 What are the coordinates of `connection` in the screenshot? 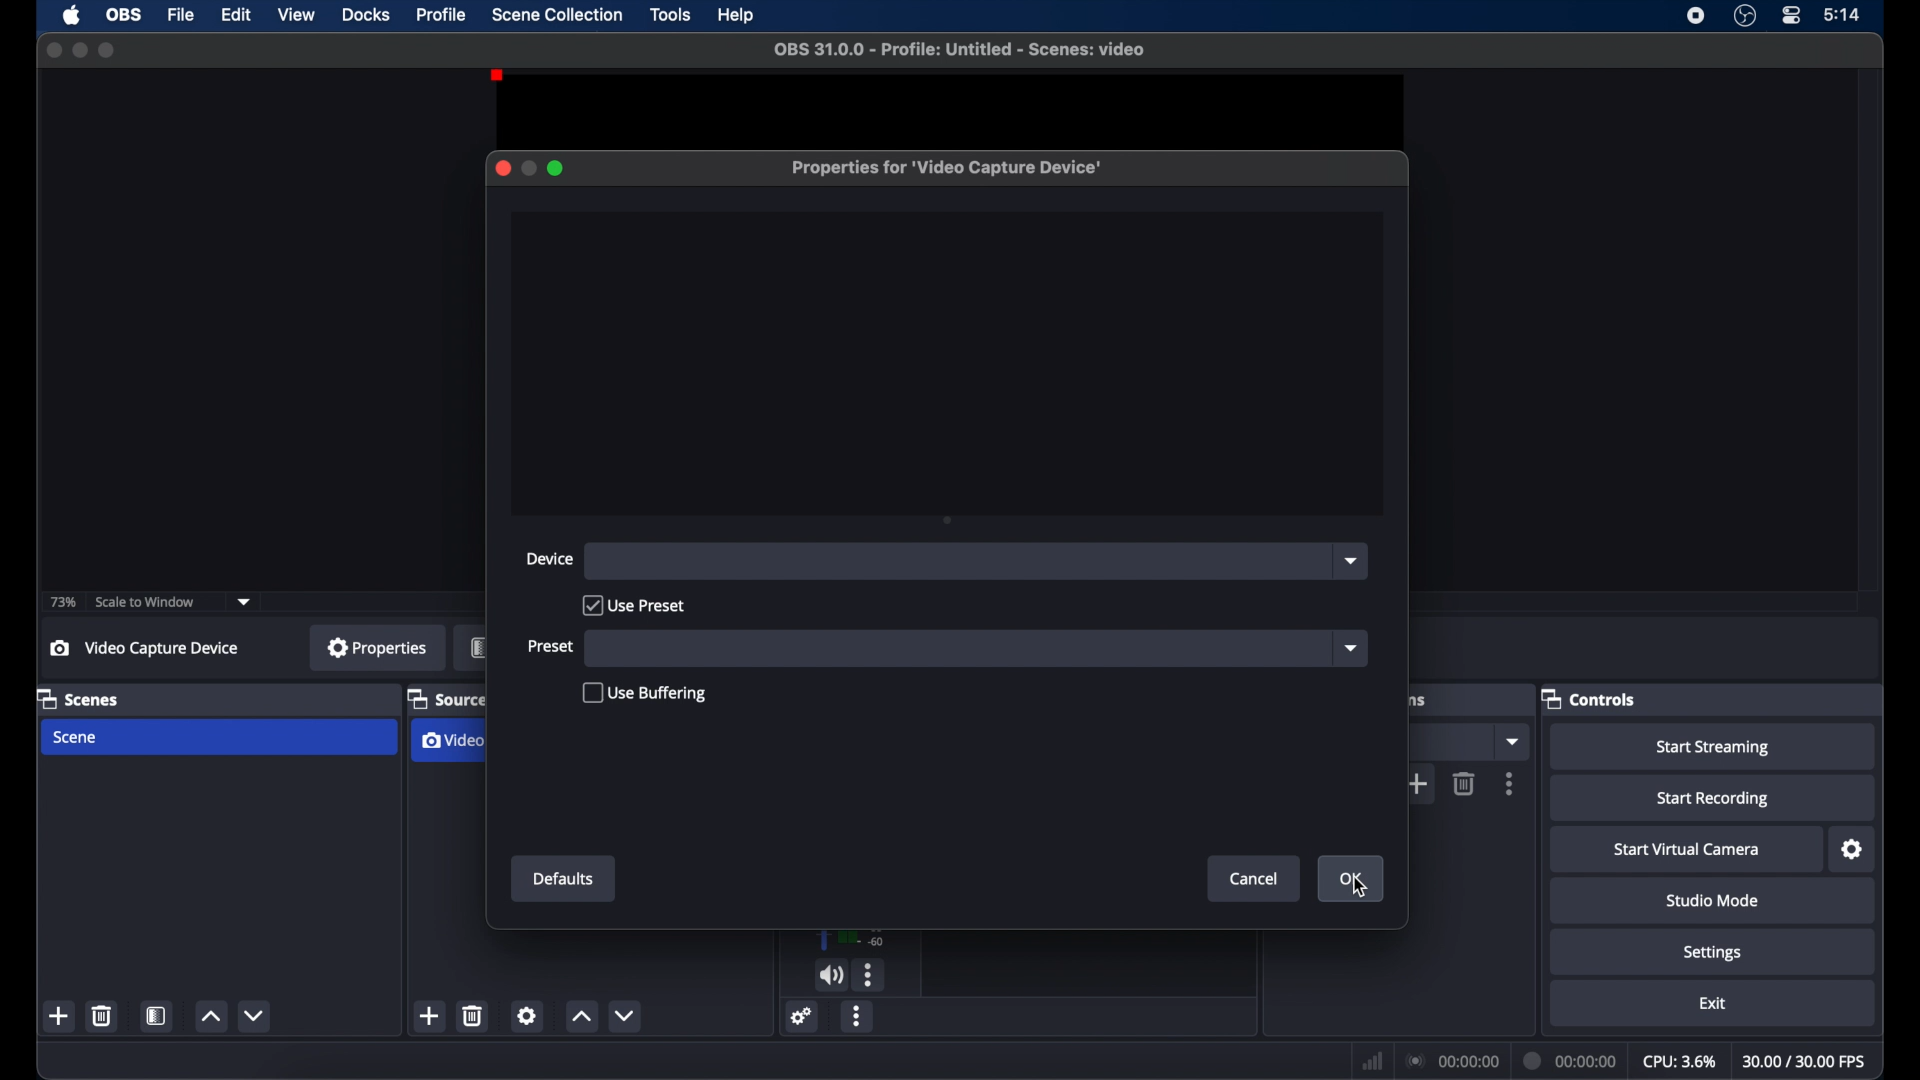 It's located at (1452, 1062).